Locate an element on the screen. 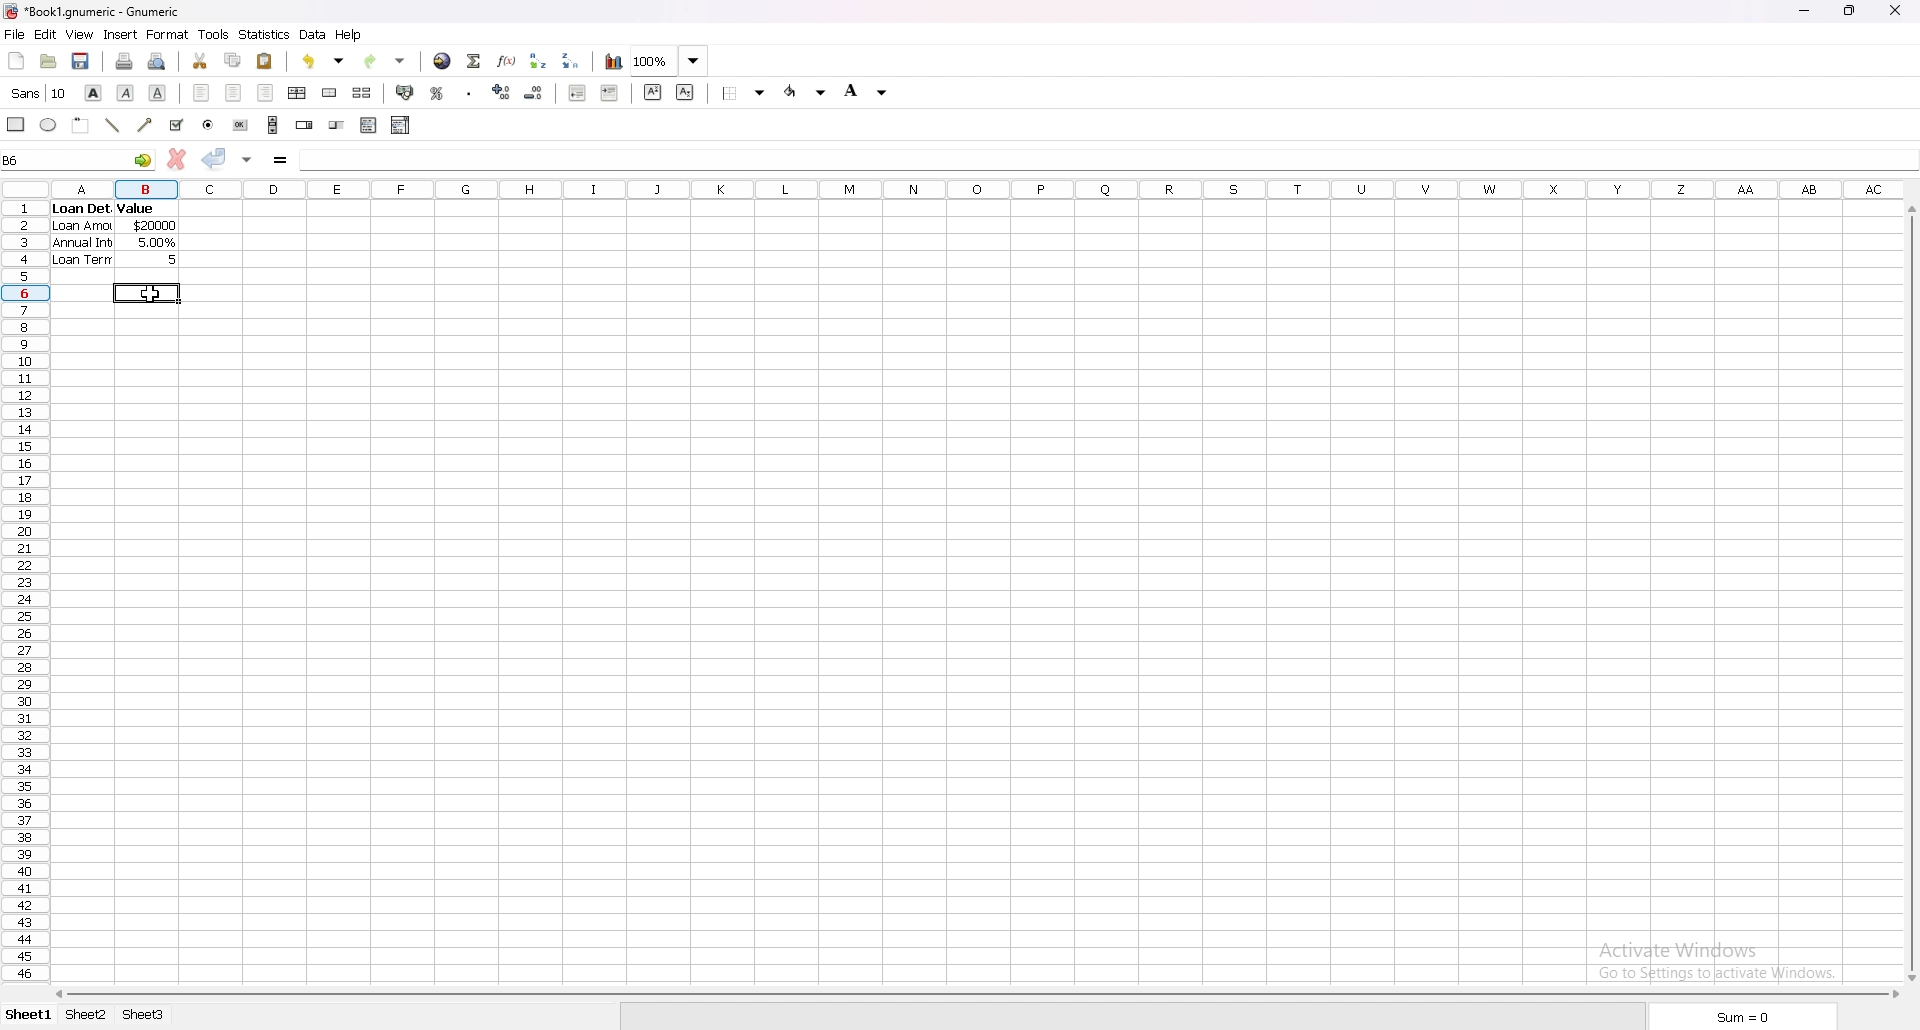  column is located at coordinates (977, 187).